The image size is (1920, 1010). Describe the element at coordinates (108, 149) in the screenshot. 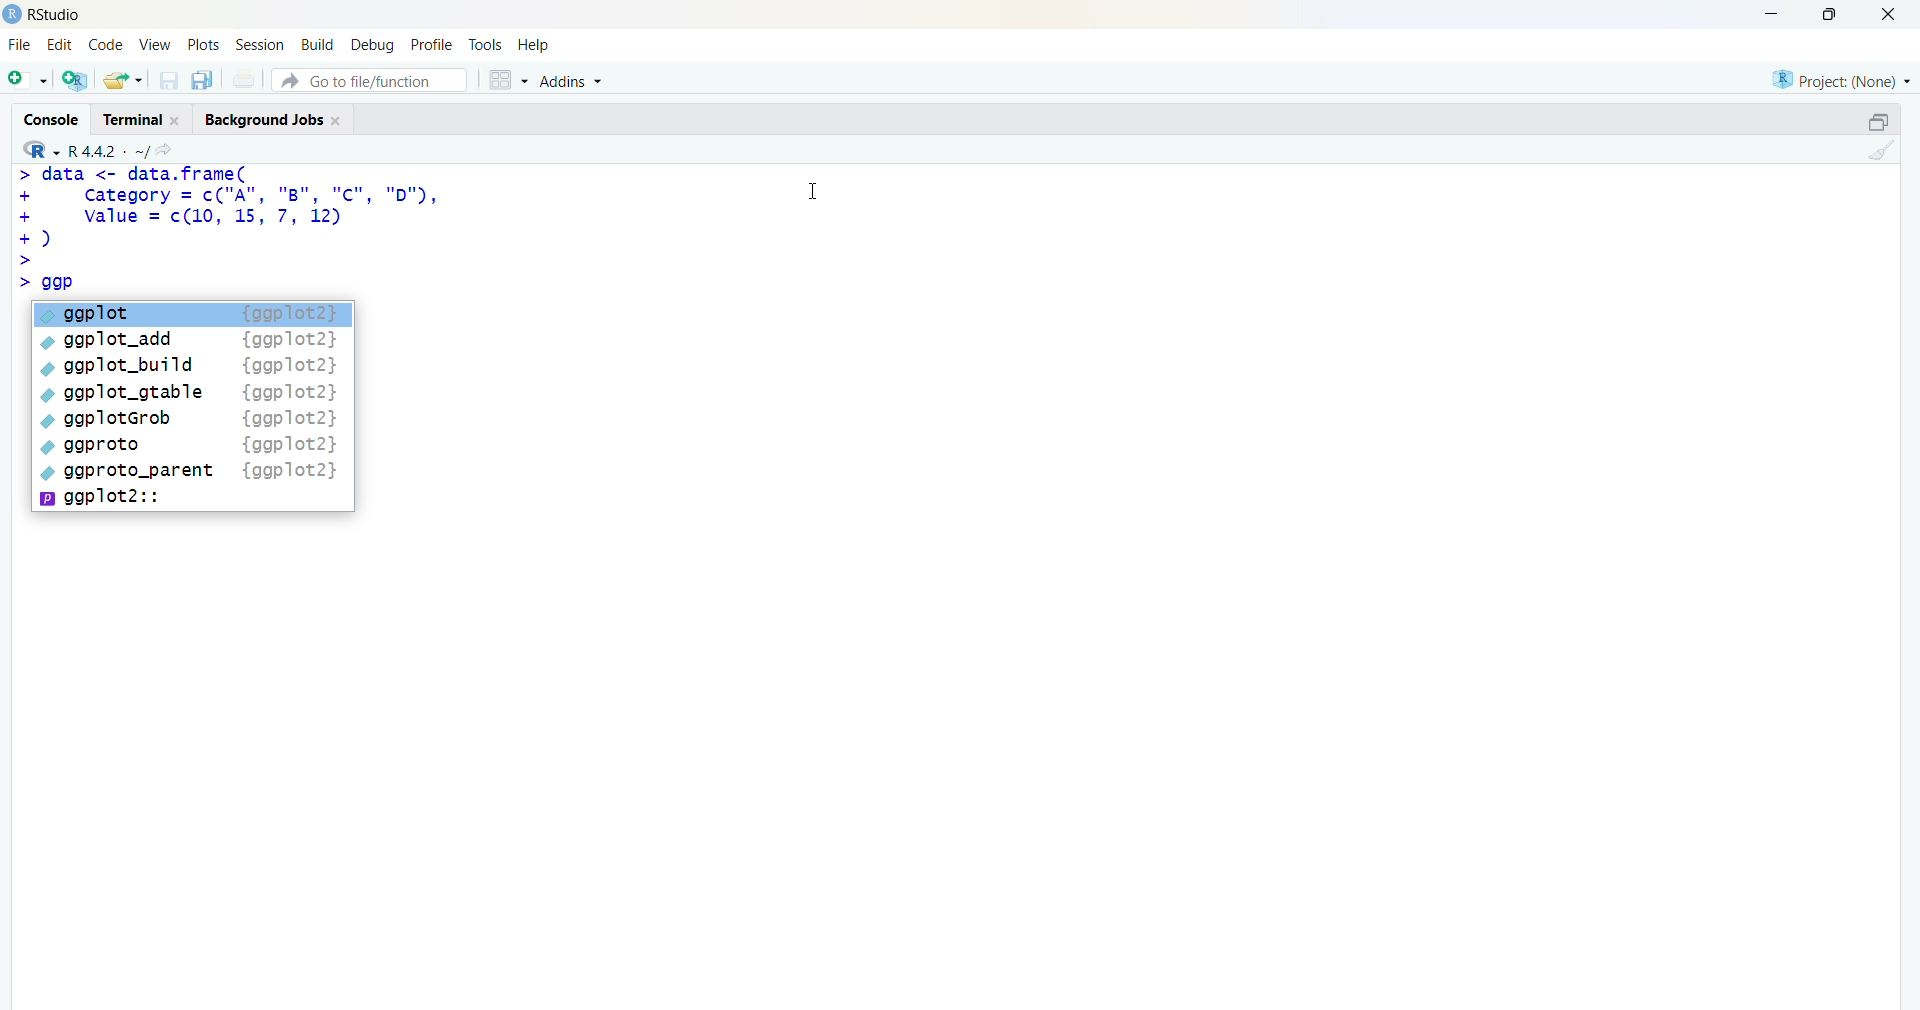

I see ` R language version - R 4.4.2` at that location.